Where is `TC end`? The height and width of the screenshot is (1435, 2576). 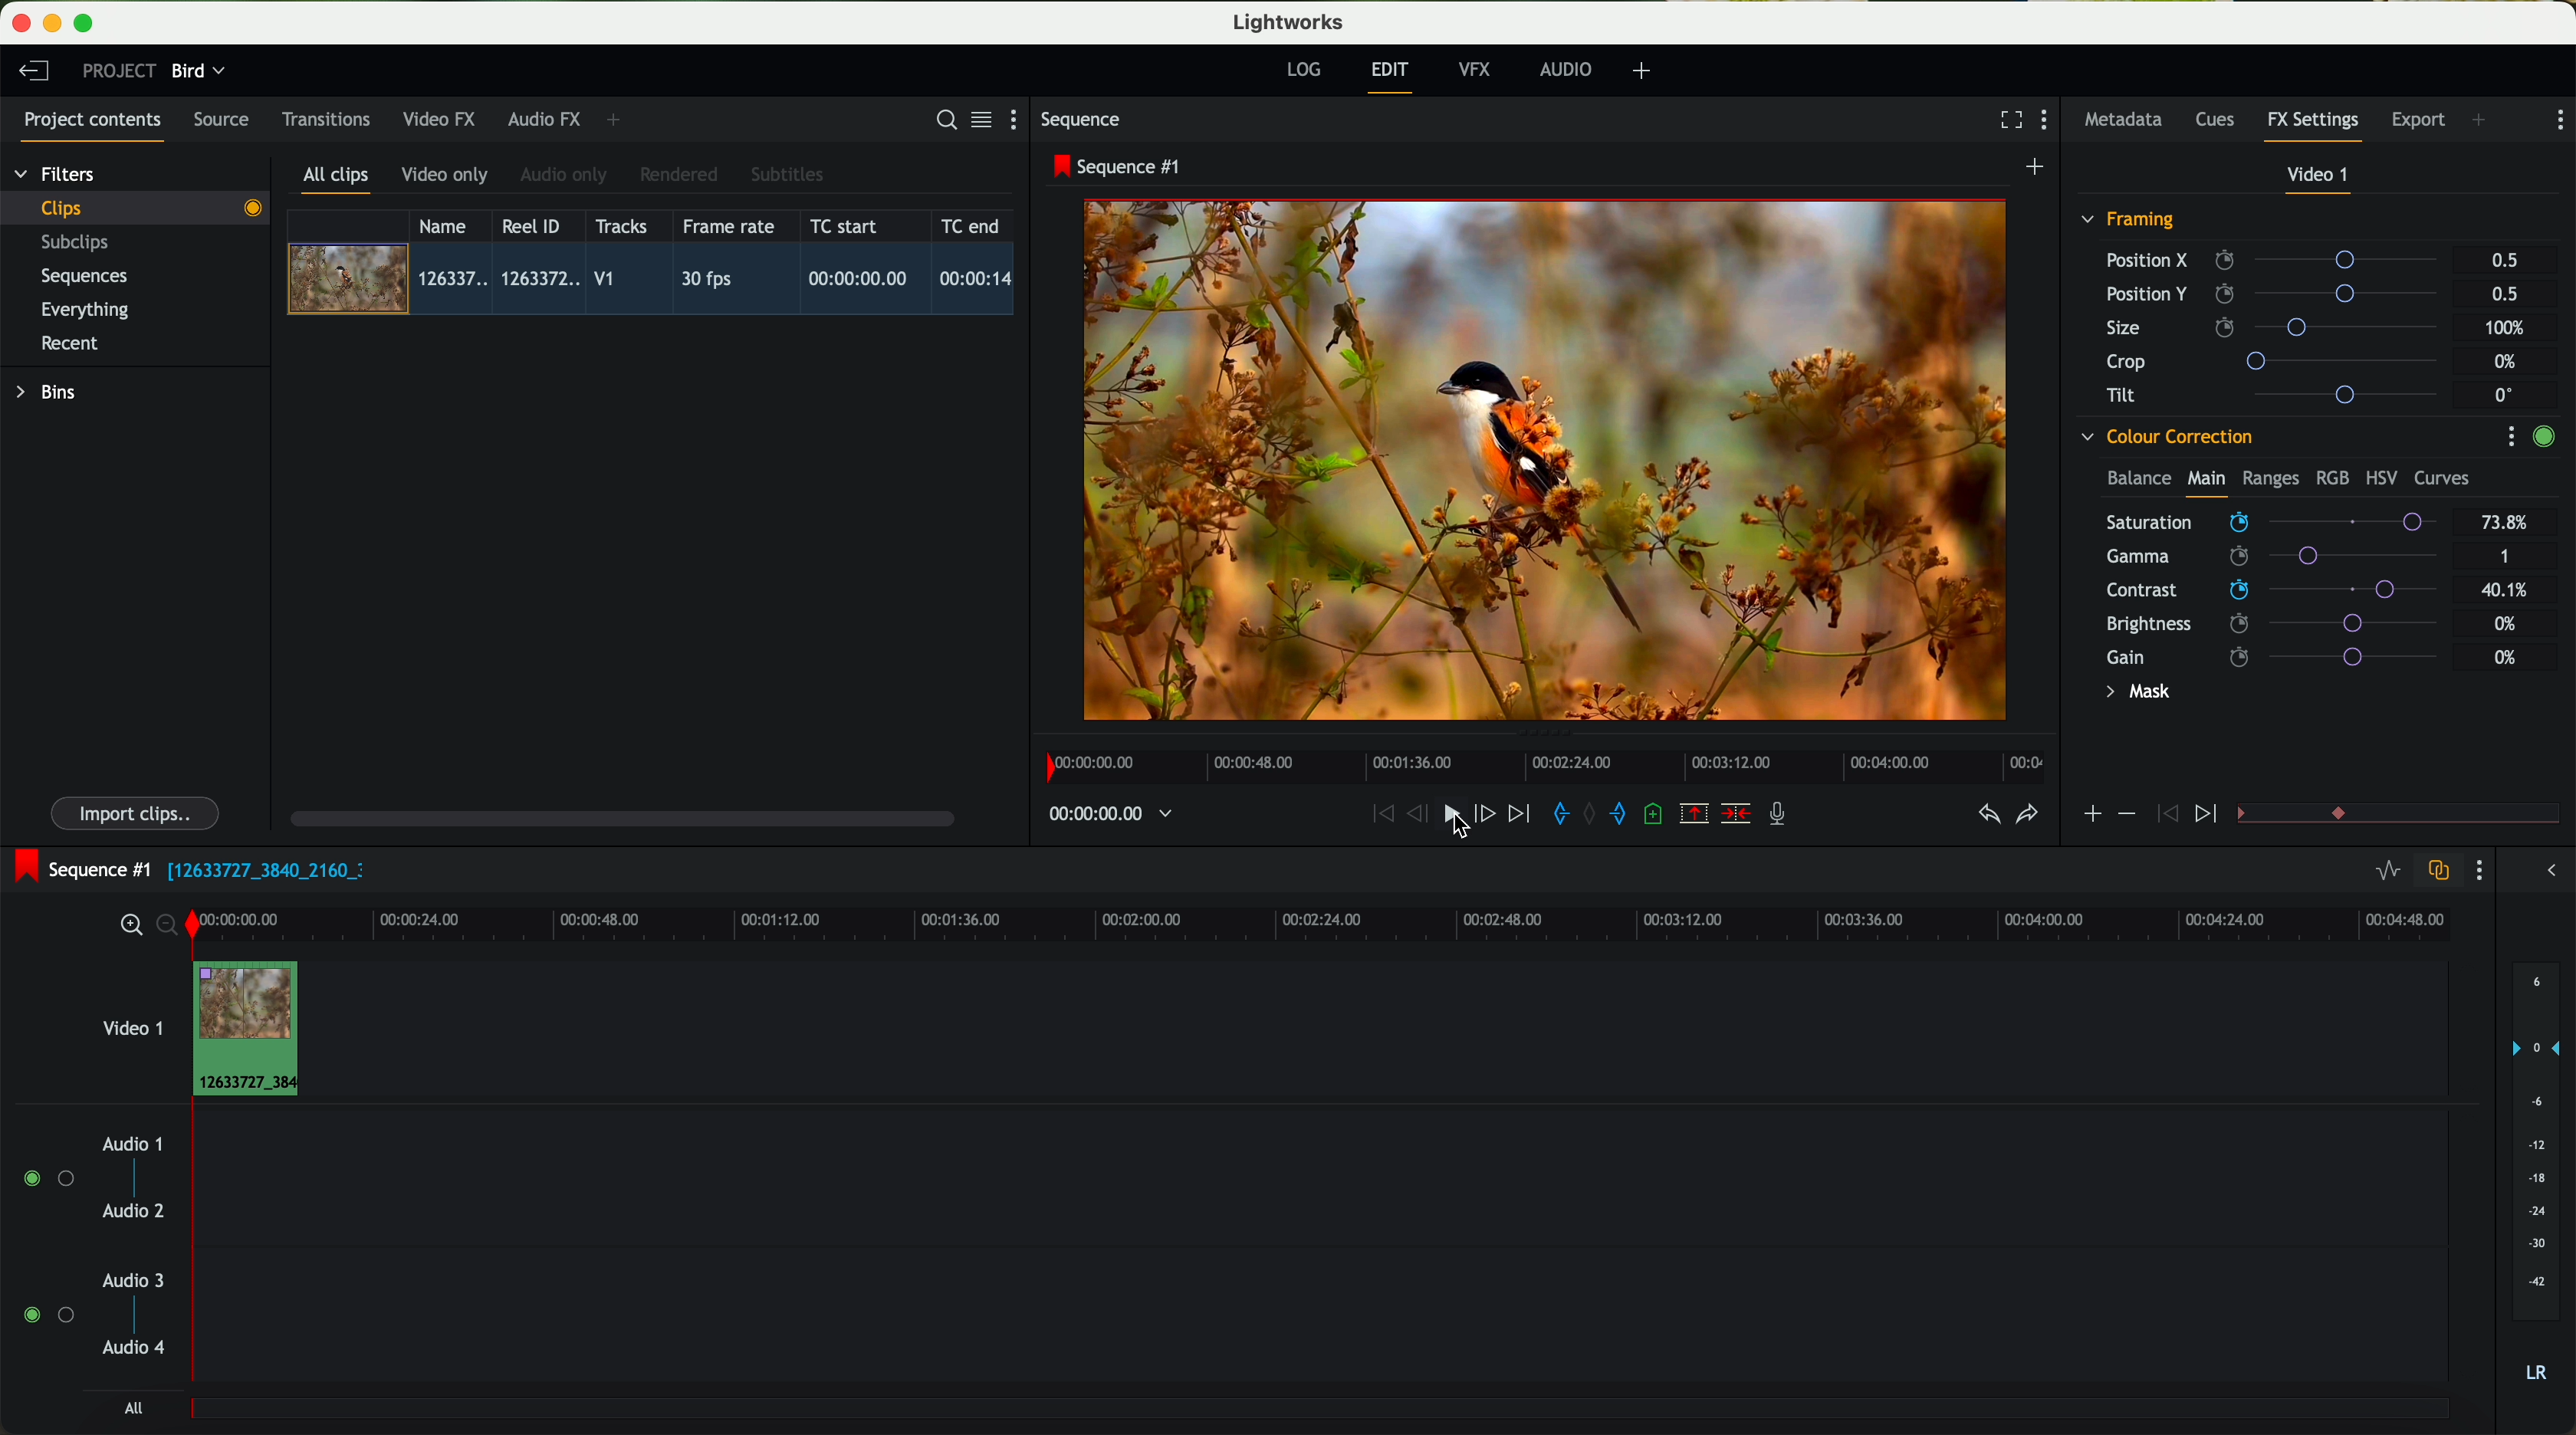
TC end is located at coordinates (972, 225).